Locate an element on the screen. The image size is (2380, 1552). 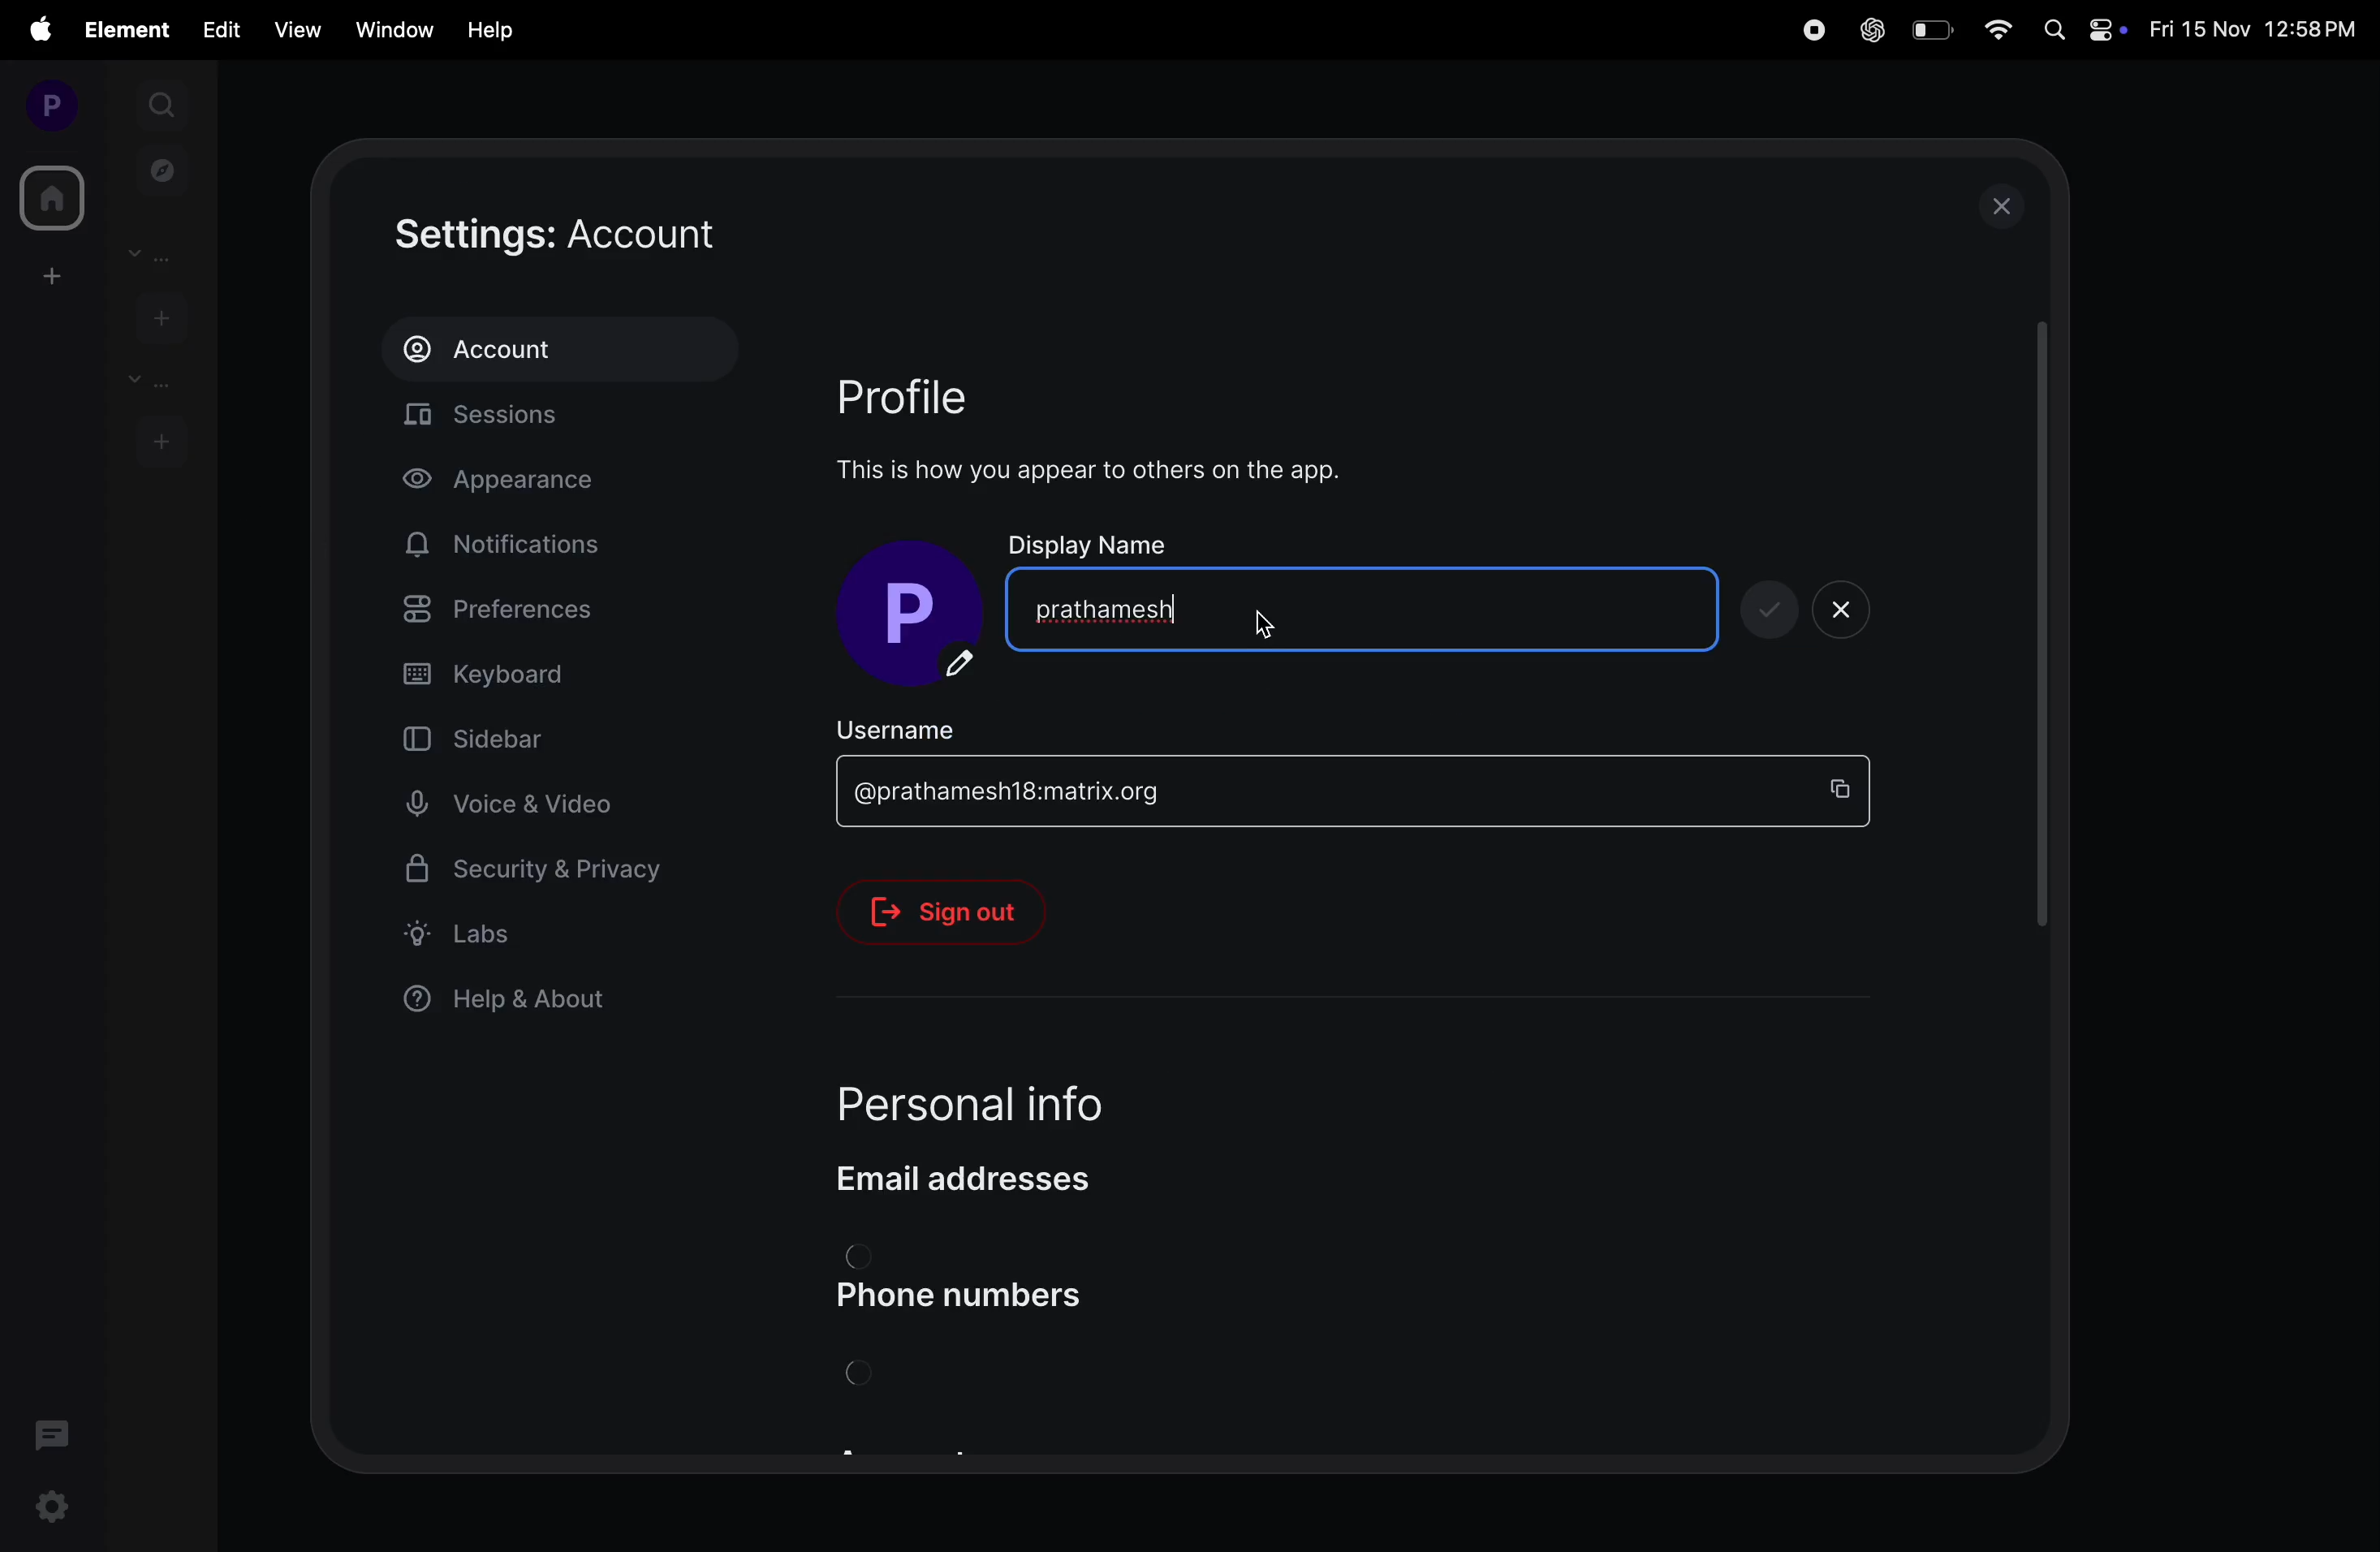
copy is located at coordinates (1848, 788).